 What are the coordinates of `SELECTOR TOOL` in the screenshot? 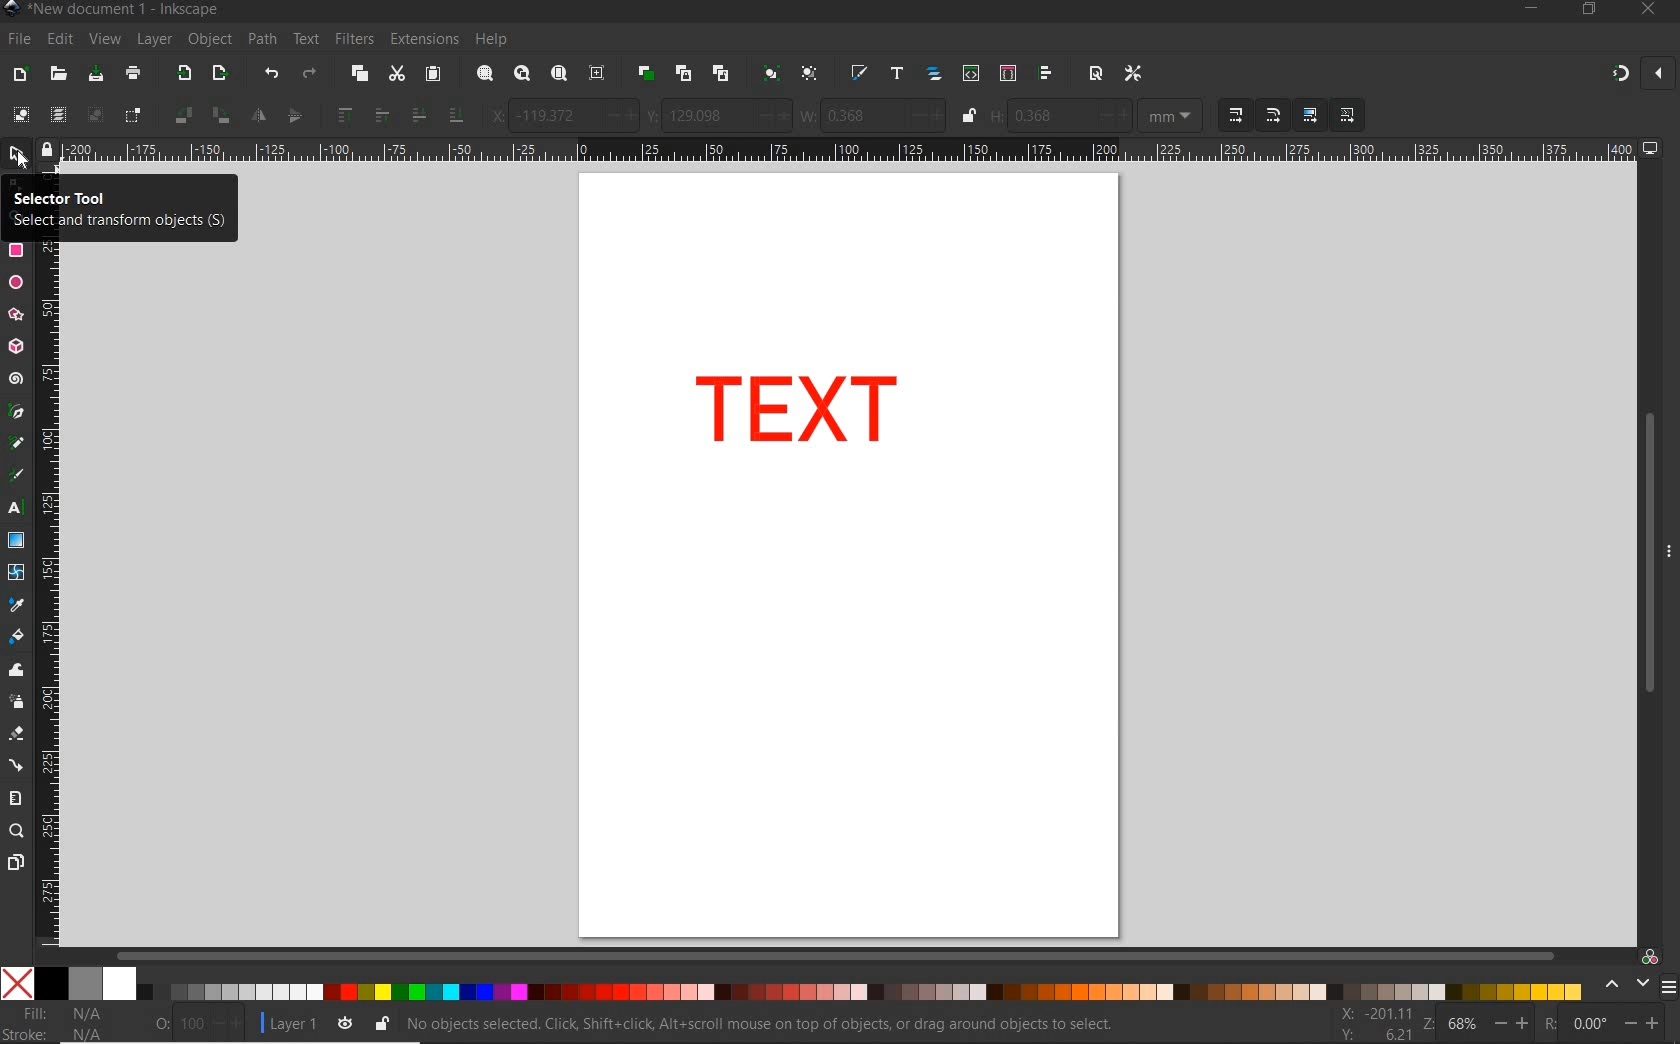 It's located at (119, 209).